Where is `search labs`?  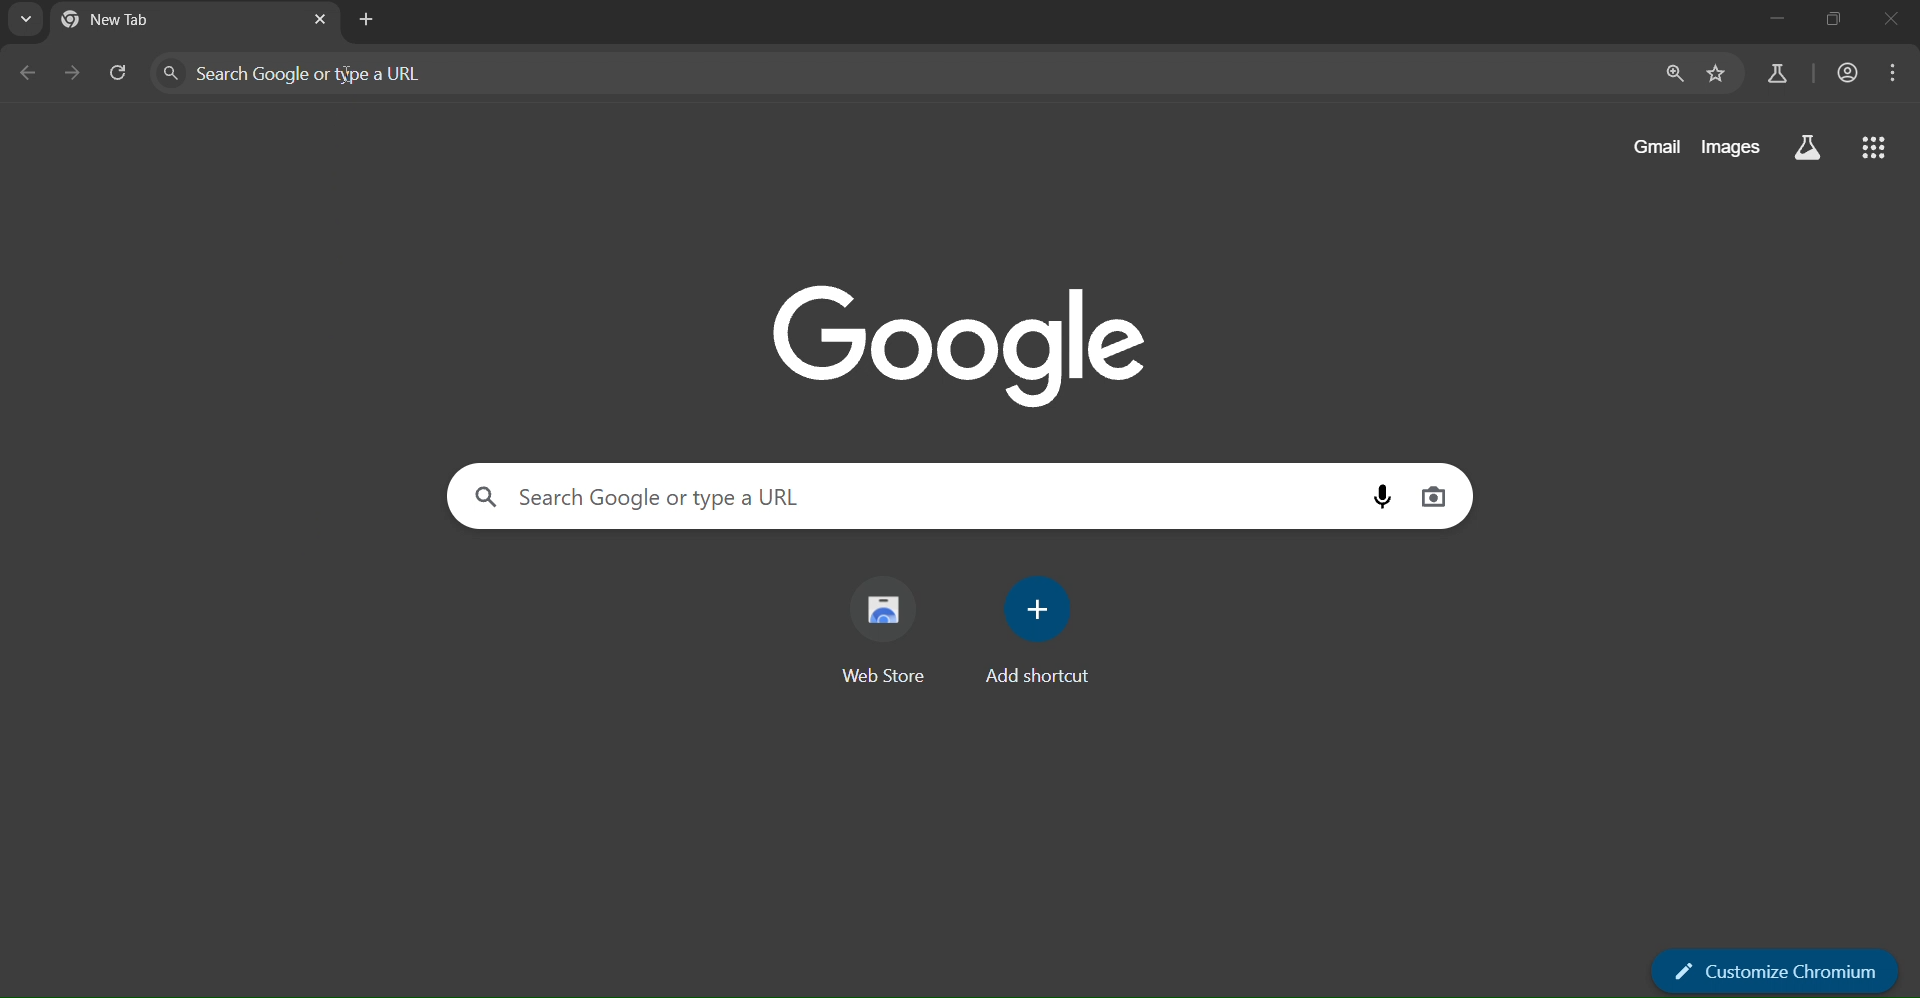 search labs is located at coordinates (1810, 149).